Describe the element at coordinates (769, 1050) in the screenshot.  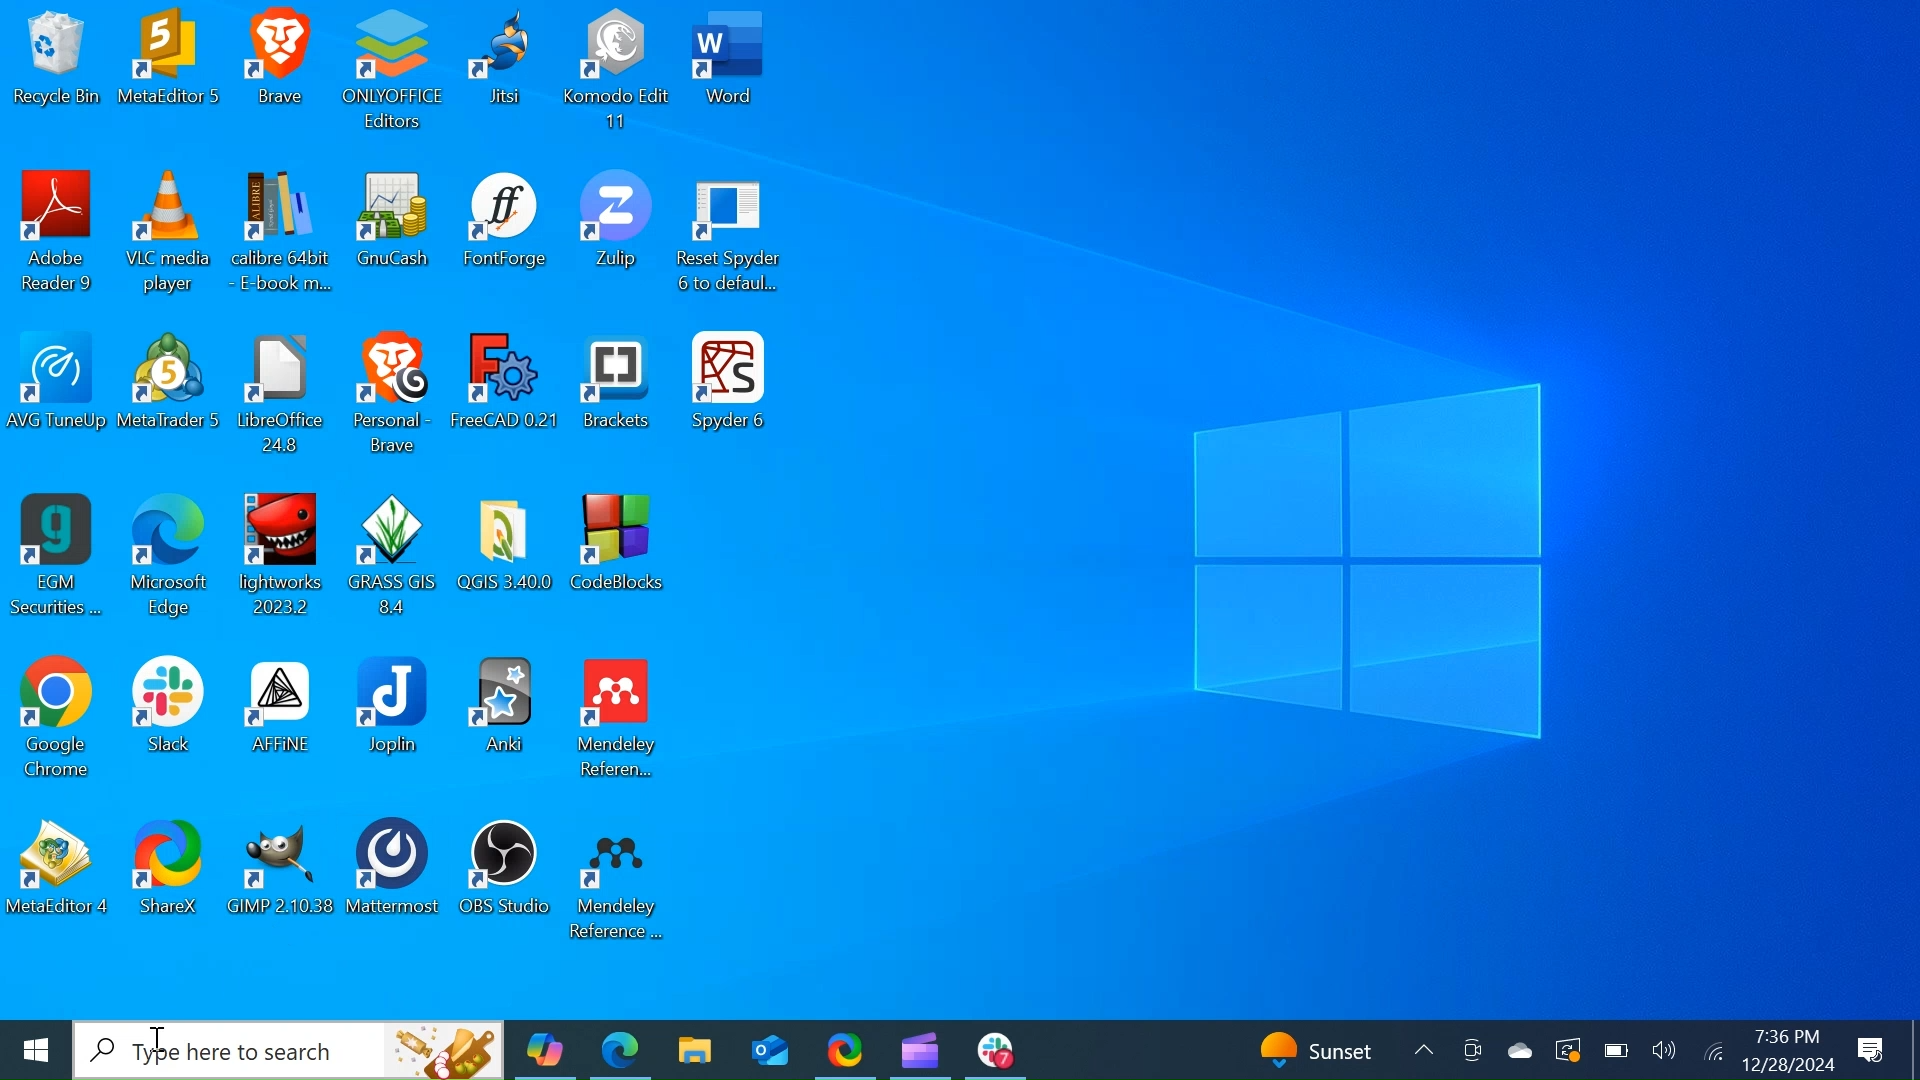
I see `Outlook` at that location.